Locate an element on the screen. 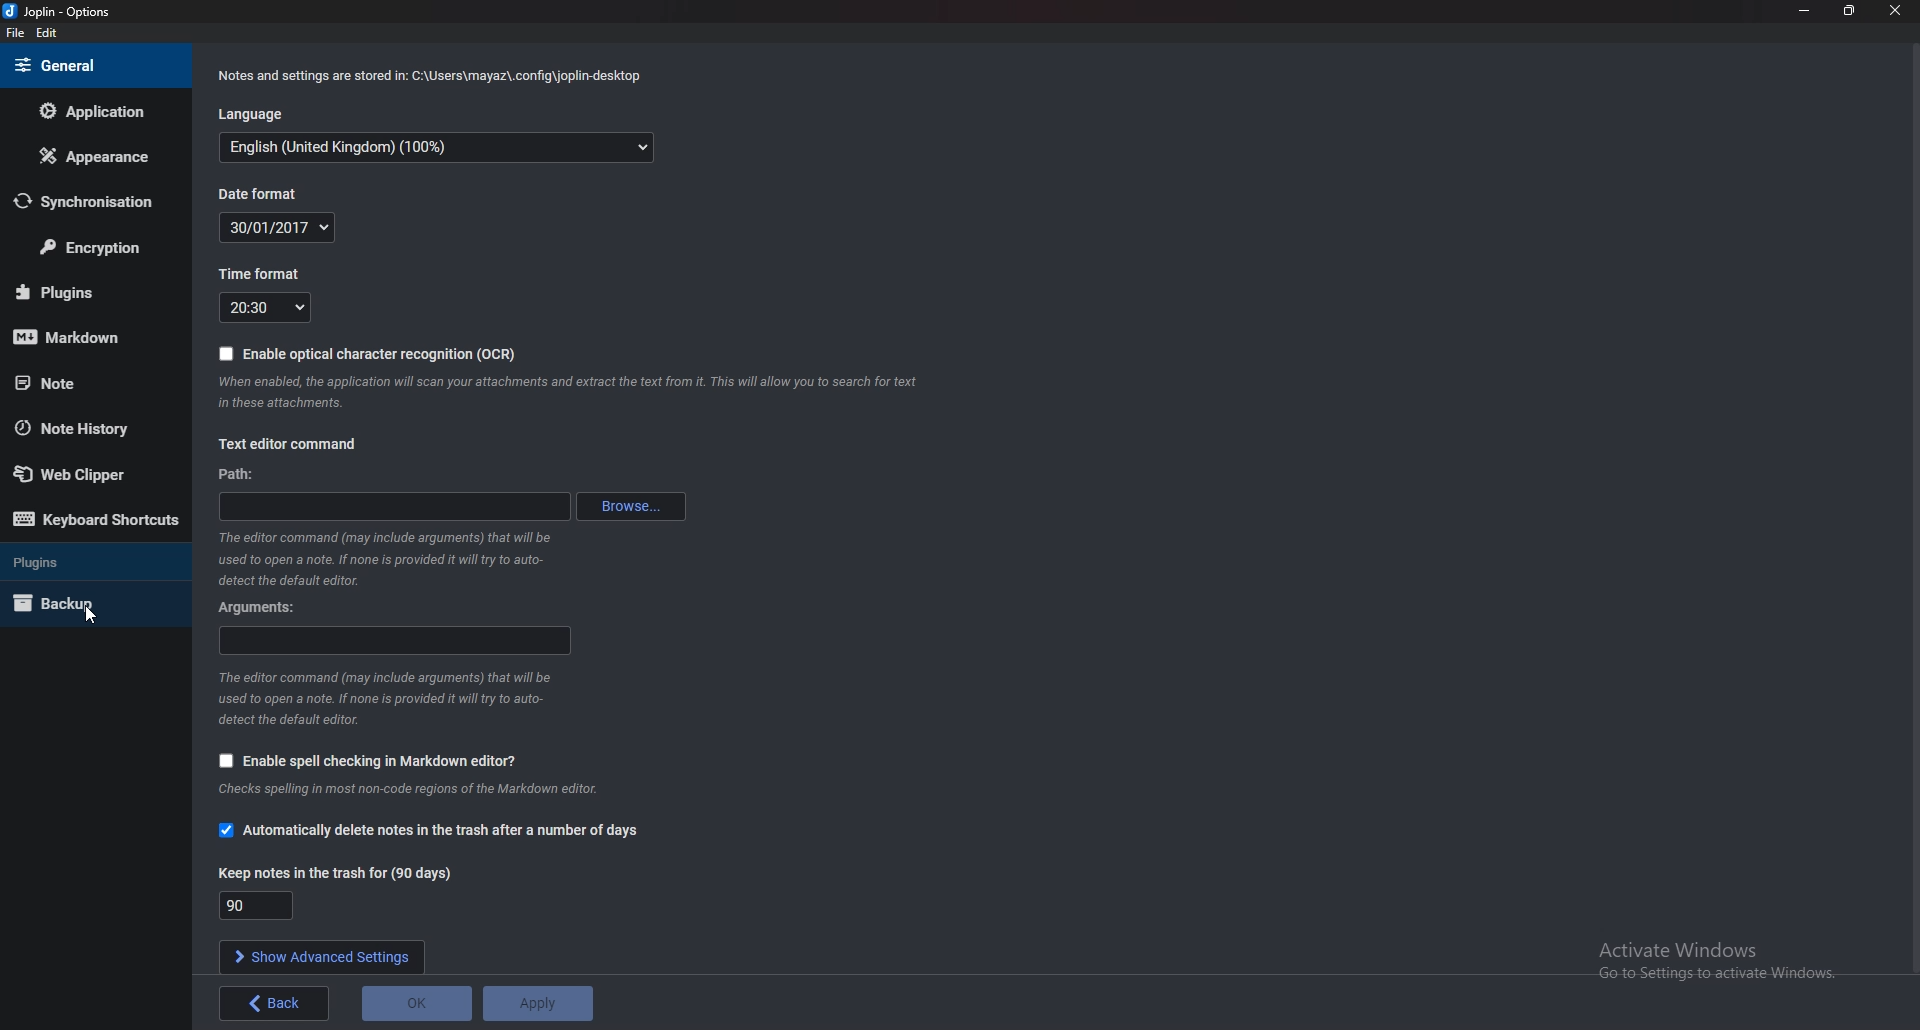 The height and width of the screenshot is (1030, 1920). Apply is located at coordinates (536, 1001).